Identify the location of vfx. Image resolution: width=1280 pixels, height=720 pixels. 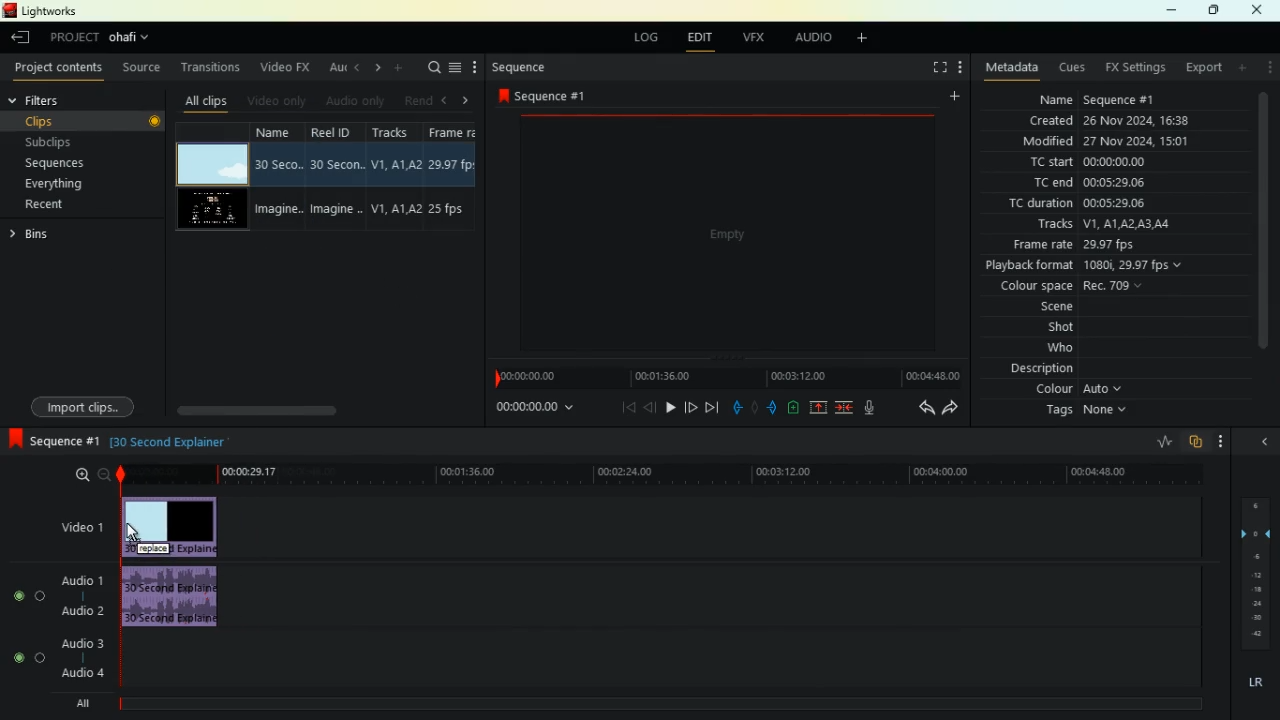
(750, 37).